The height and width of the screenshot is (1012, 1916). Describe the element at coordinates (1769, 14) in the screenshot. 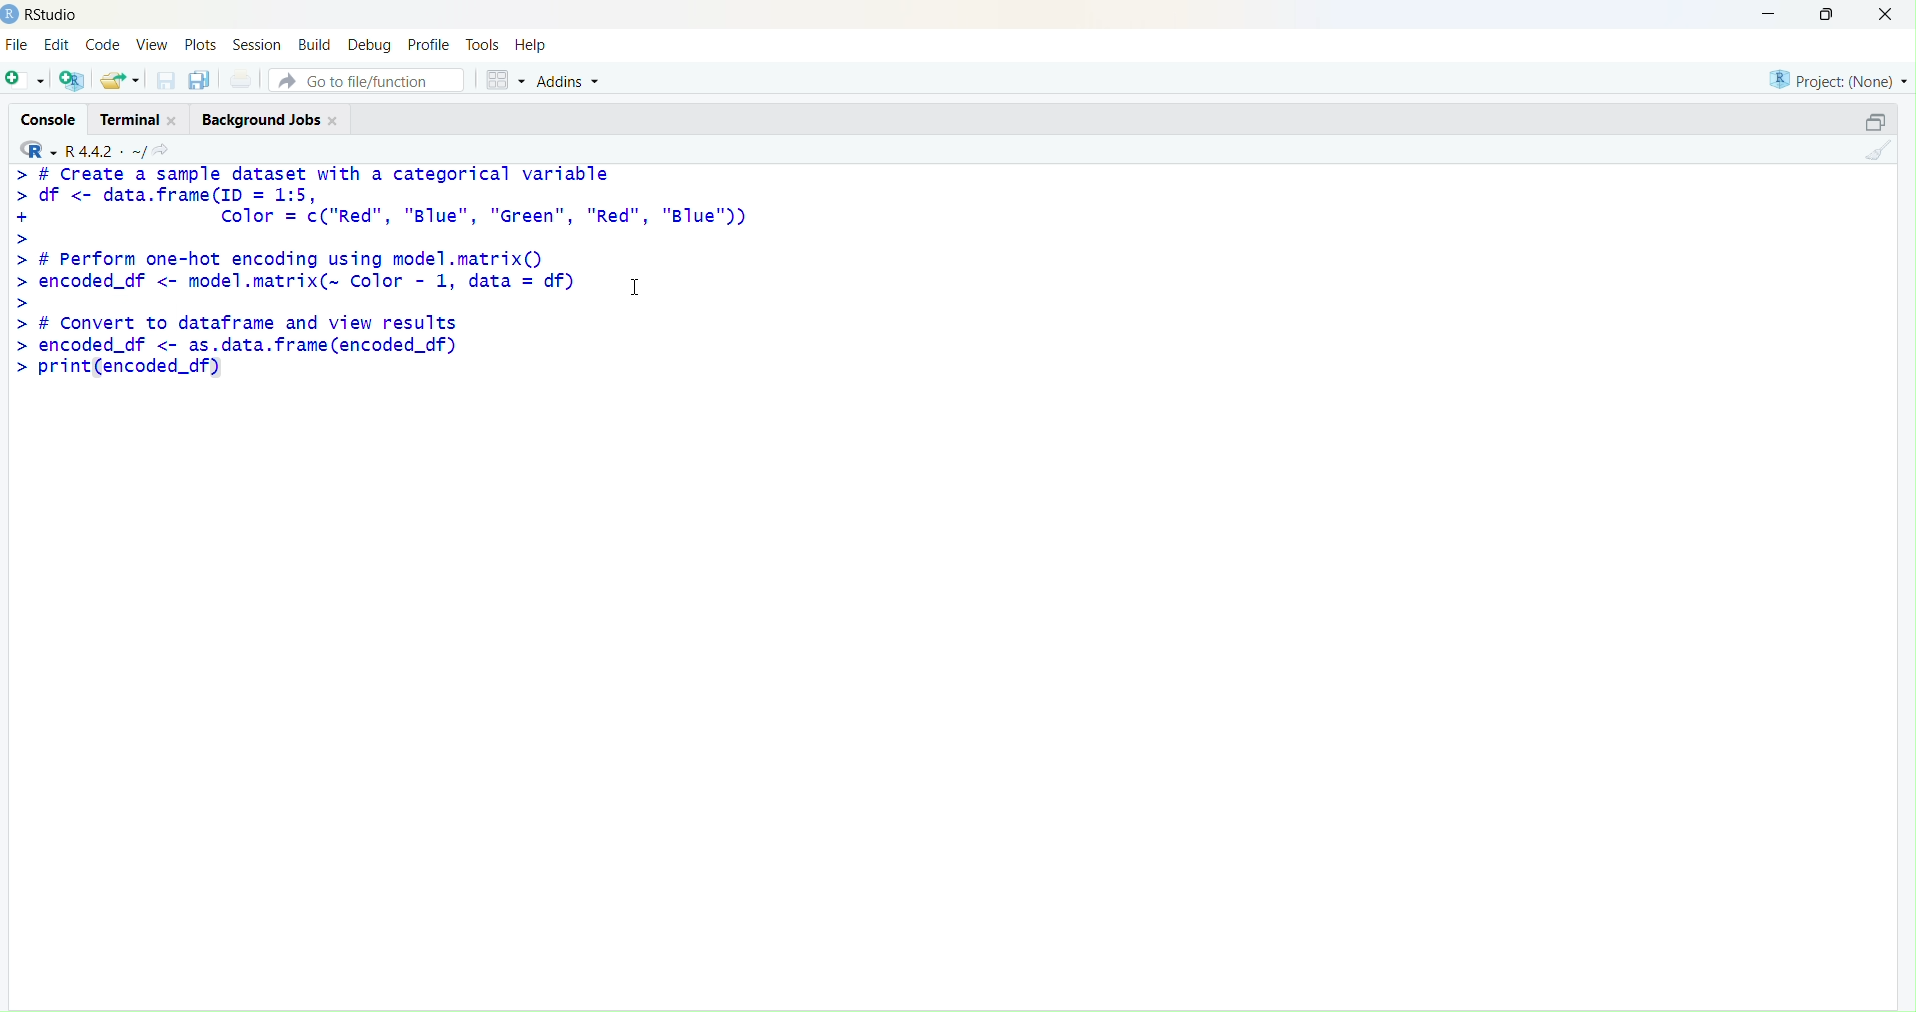

I see `minimise` at that location.